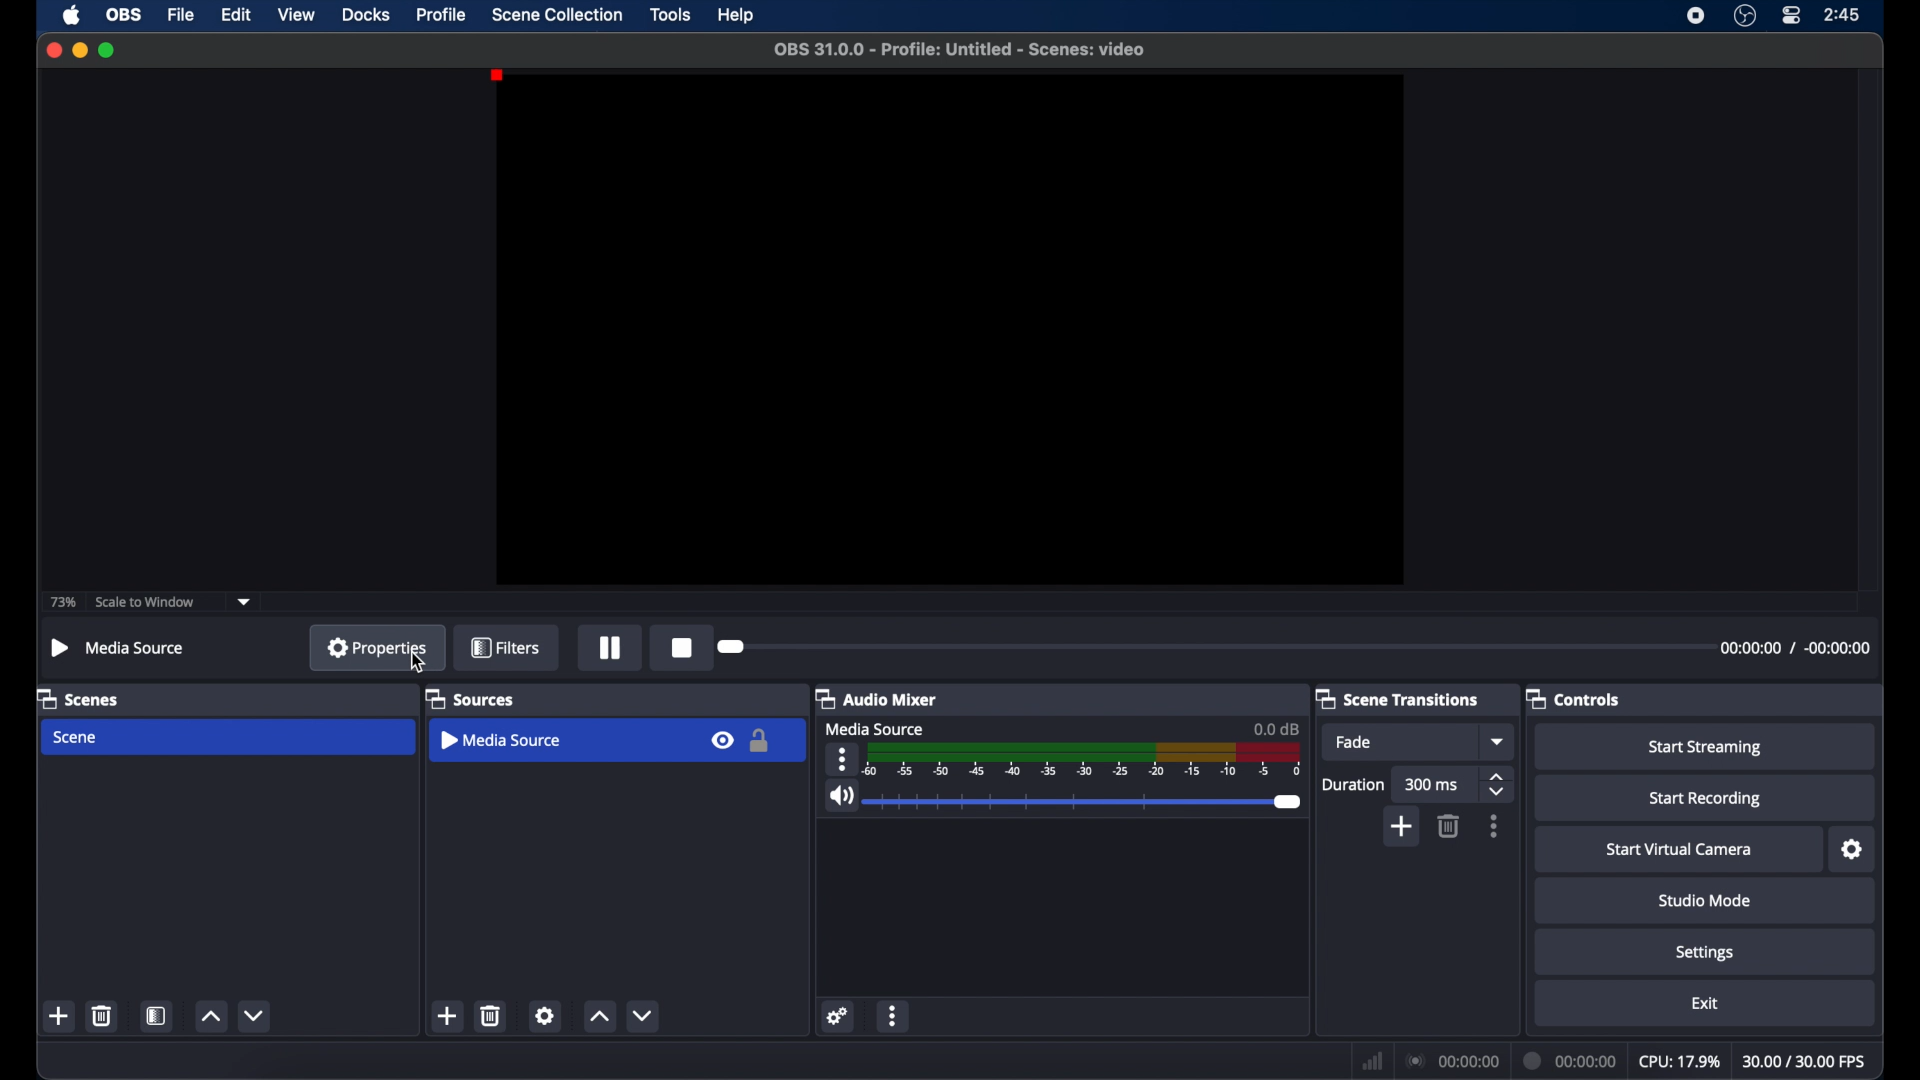 Image resolution: width=1920 pixels, height=1080 pixels. What do you see at coordinates (79, 49) in the screenshot?
I see `minimize` at bounding box center [79, 49].